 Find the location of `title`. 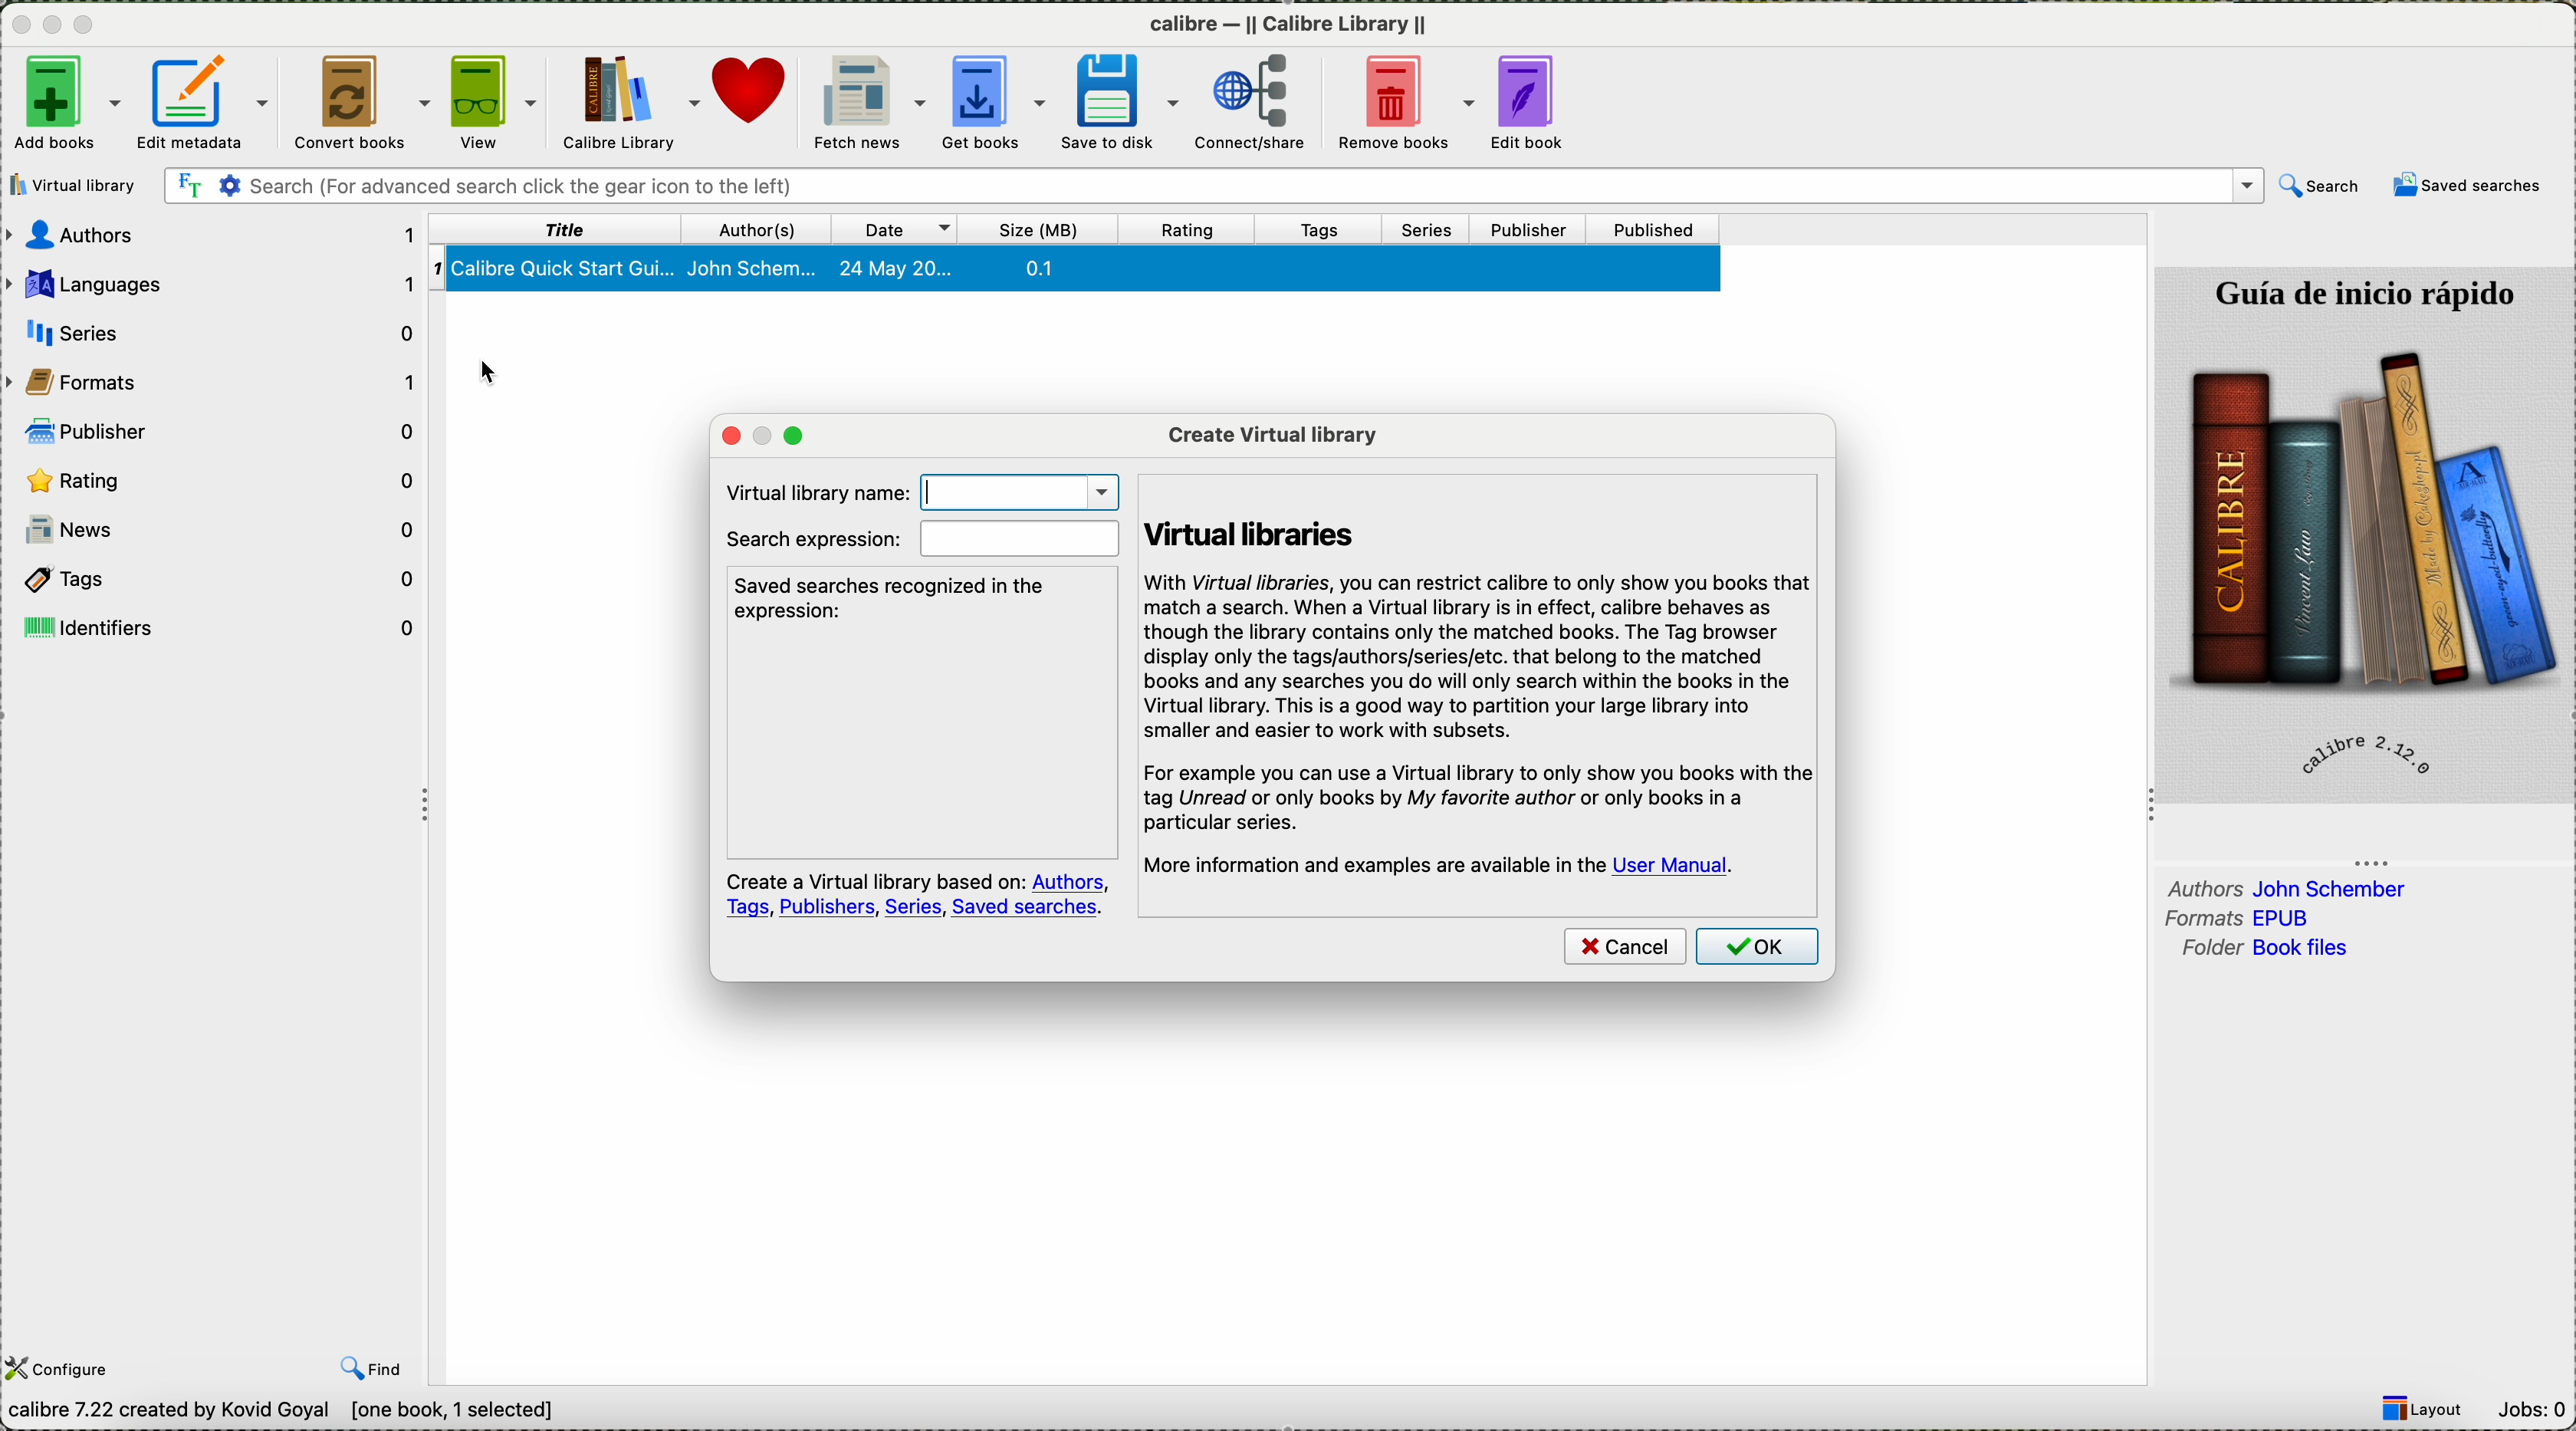

title is located at coordinates (563, 230).